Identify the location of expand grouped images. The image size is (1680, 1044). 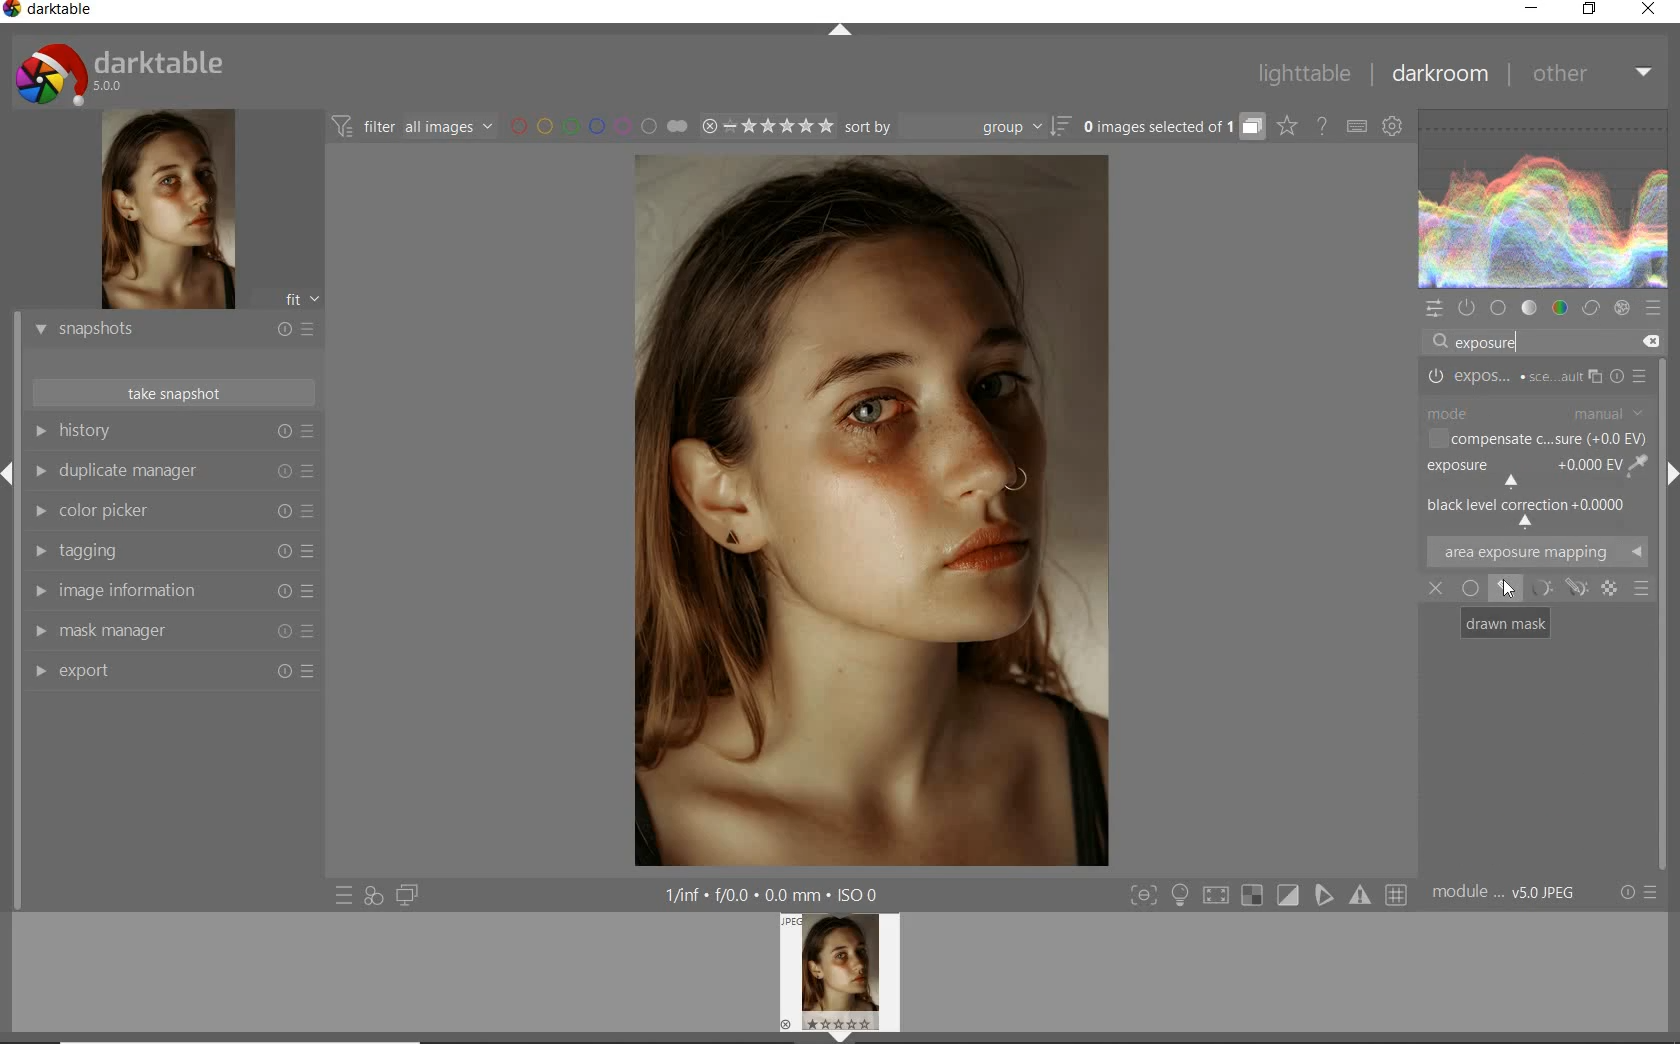
(1171, 127).